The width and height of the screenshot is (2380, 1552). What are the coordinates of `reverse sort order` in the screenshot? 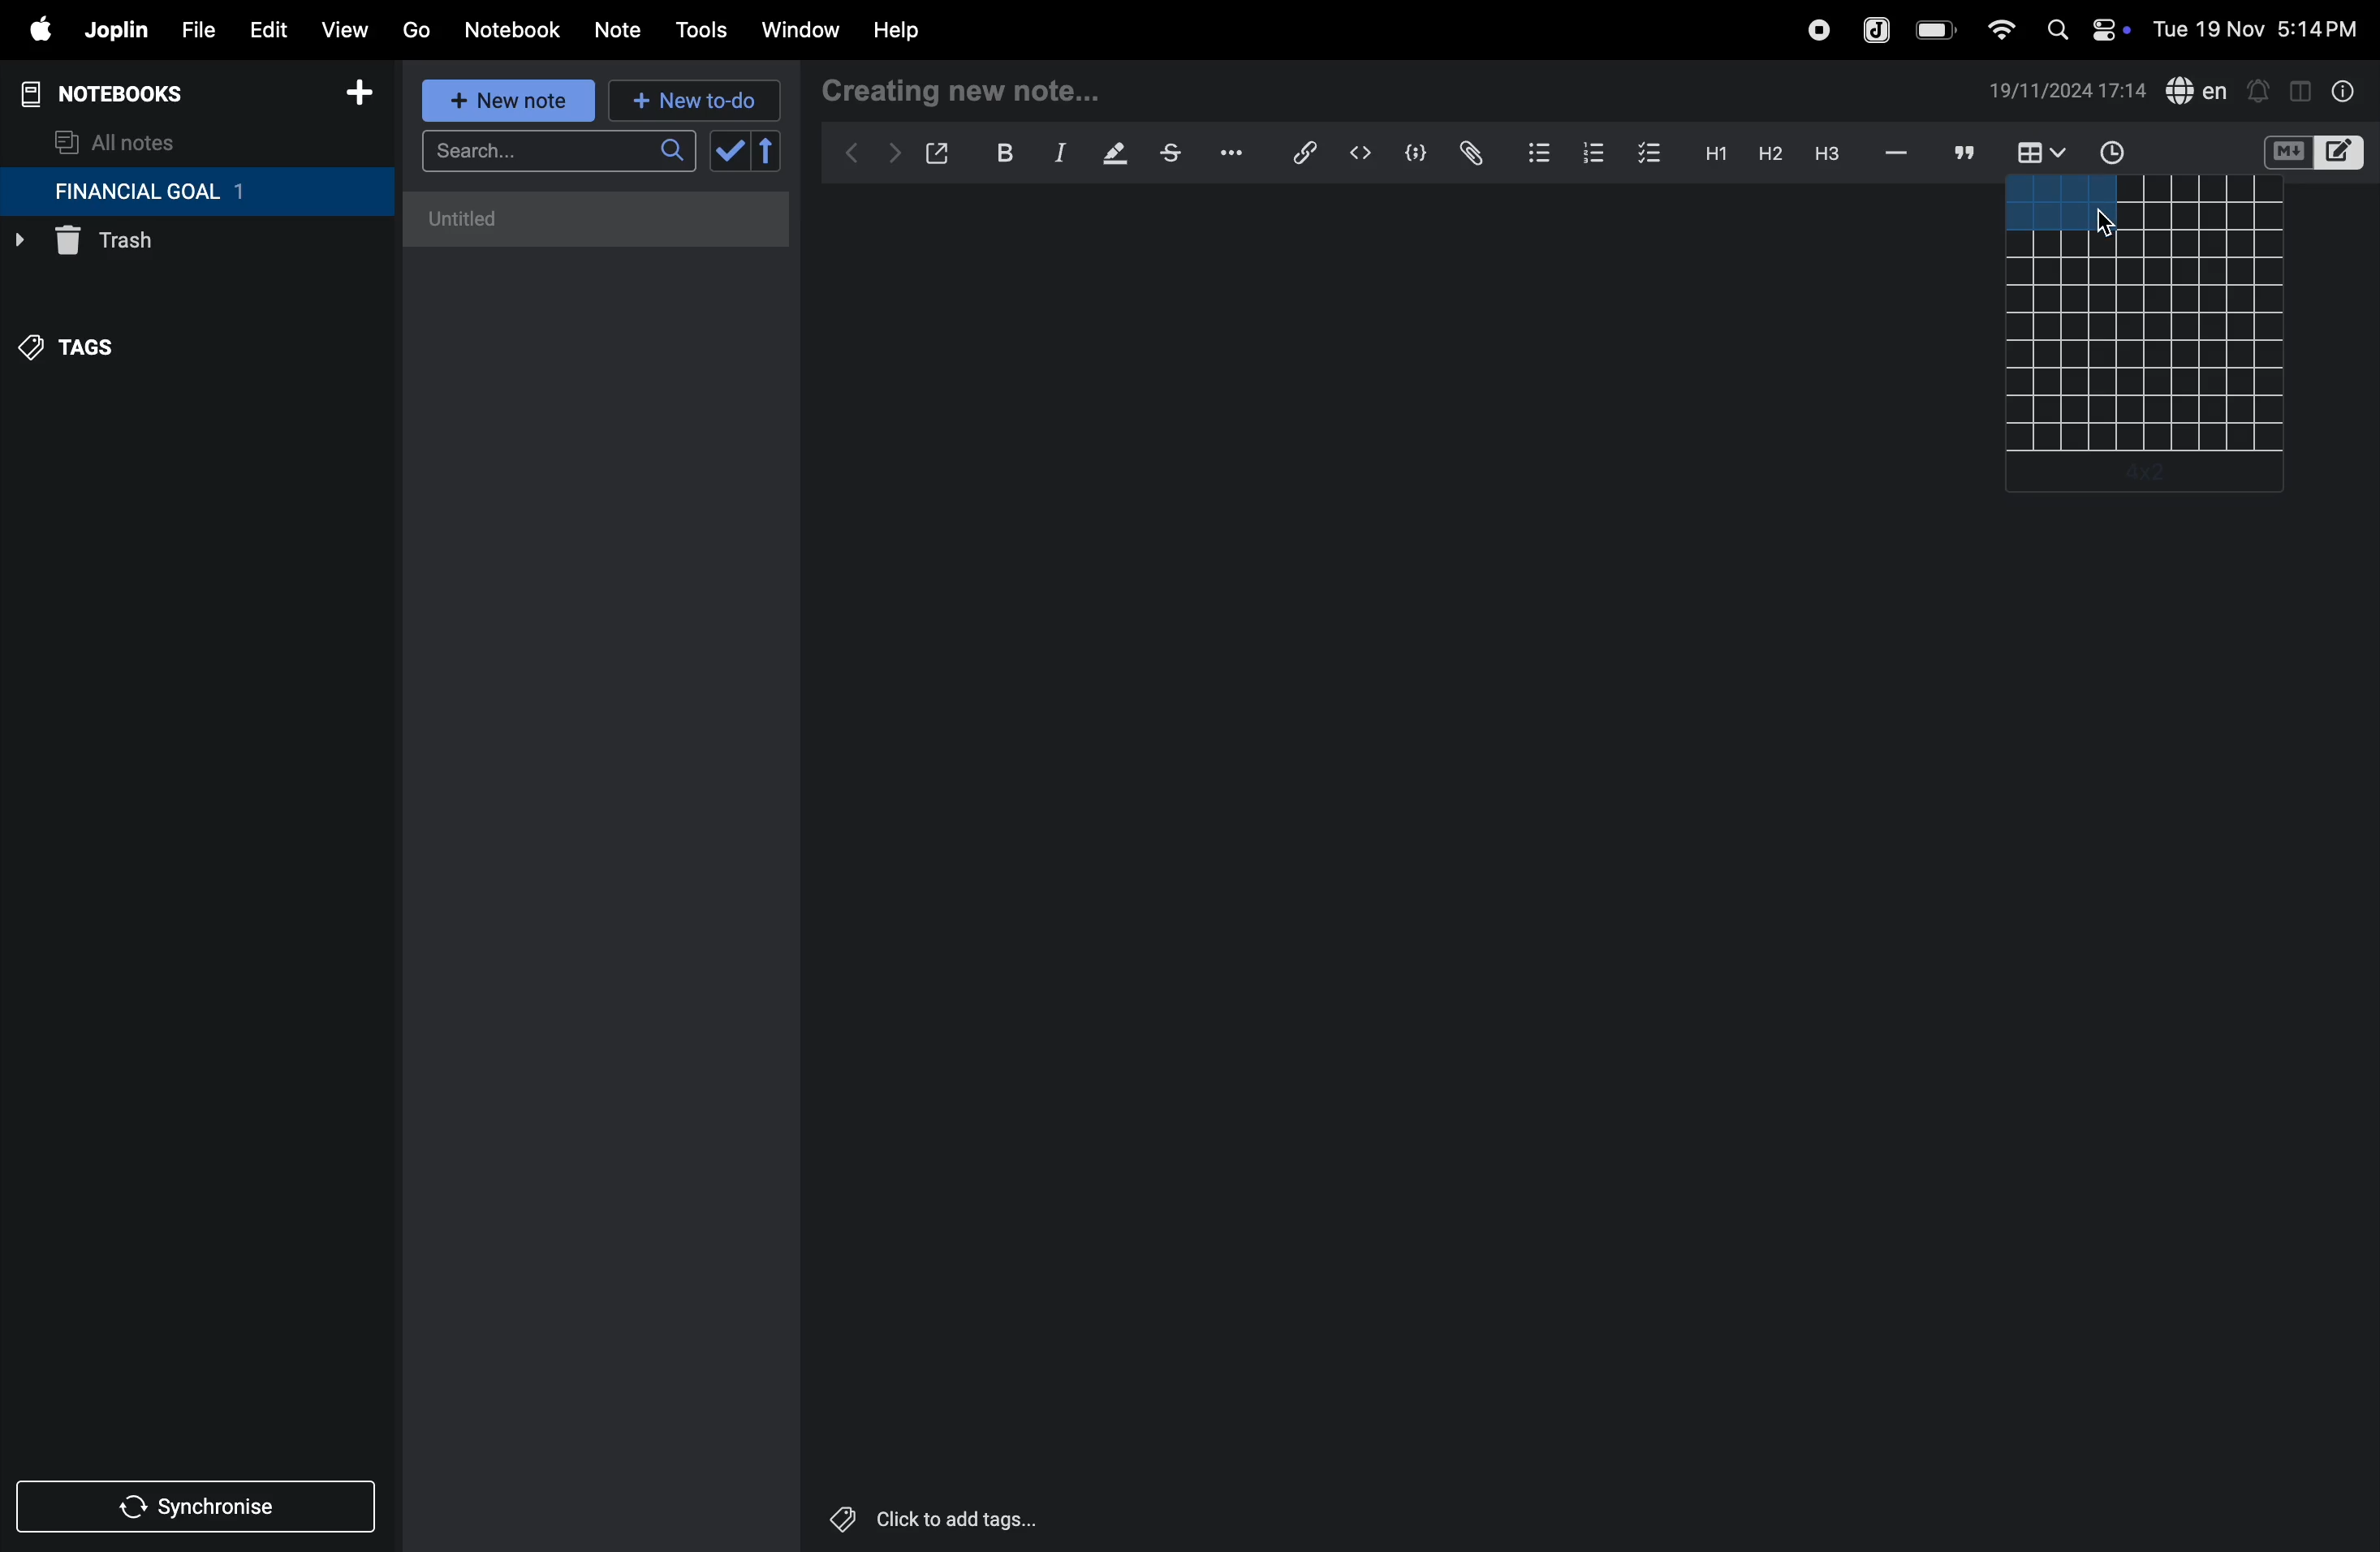 It's located at (768, 151).